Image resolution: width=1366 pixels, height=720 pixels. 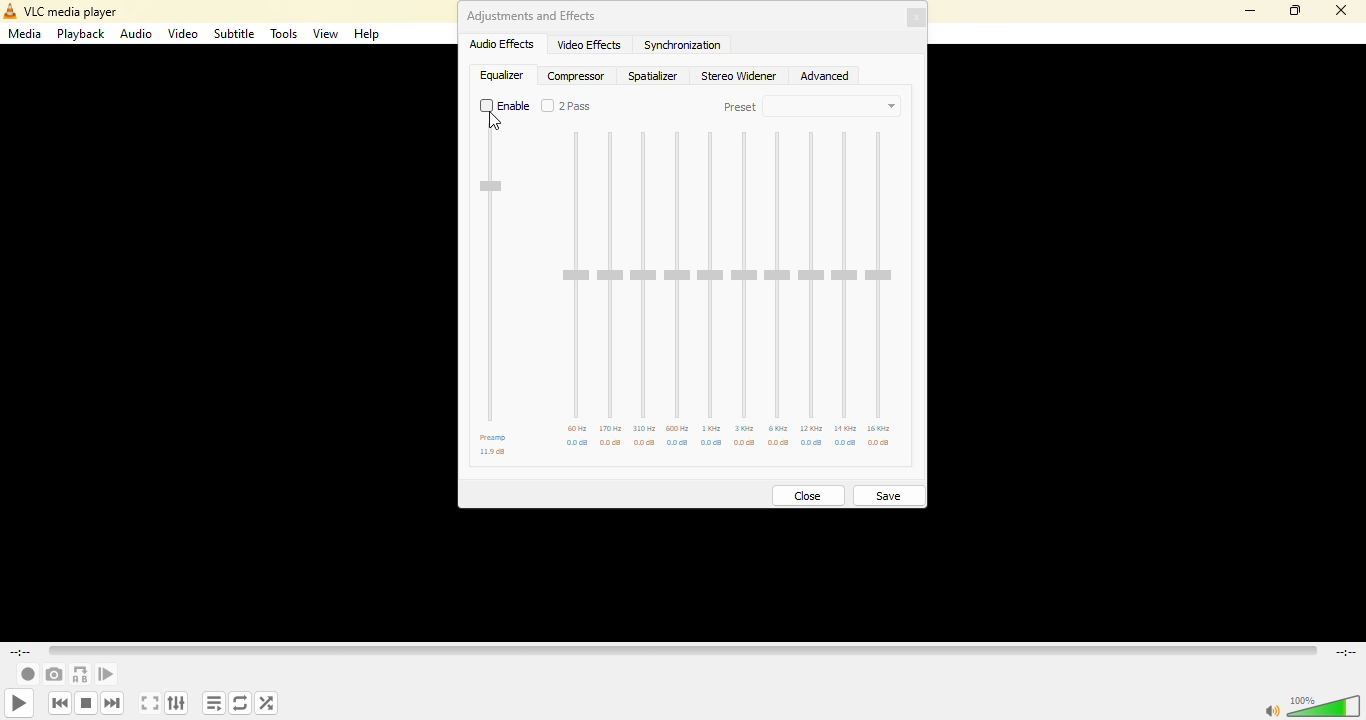 What do you see at coordinates (19, 704) in the screenshot?
I see `play` at bounding box center [19, 704].